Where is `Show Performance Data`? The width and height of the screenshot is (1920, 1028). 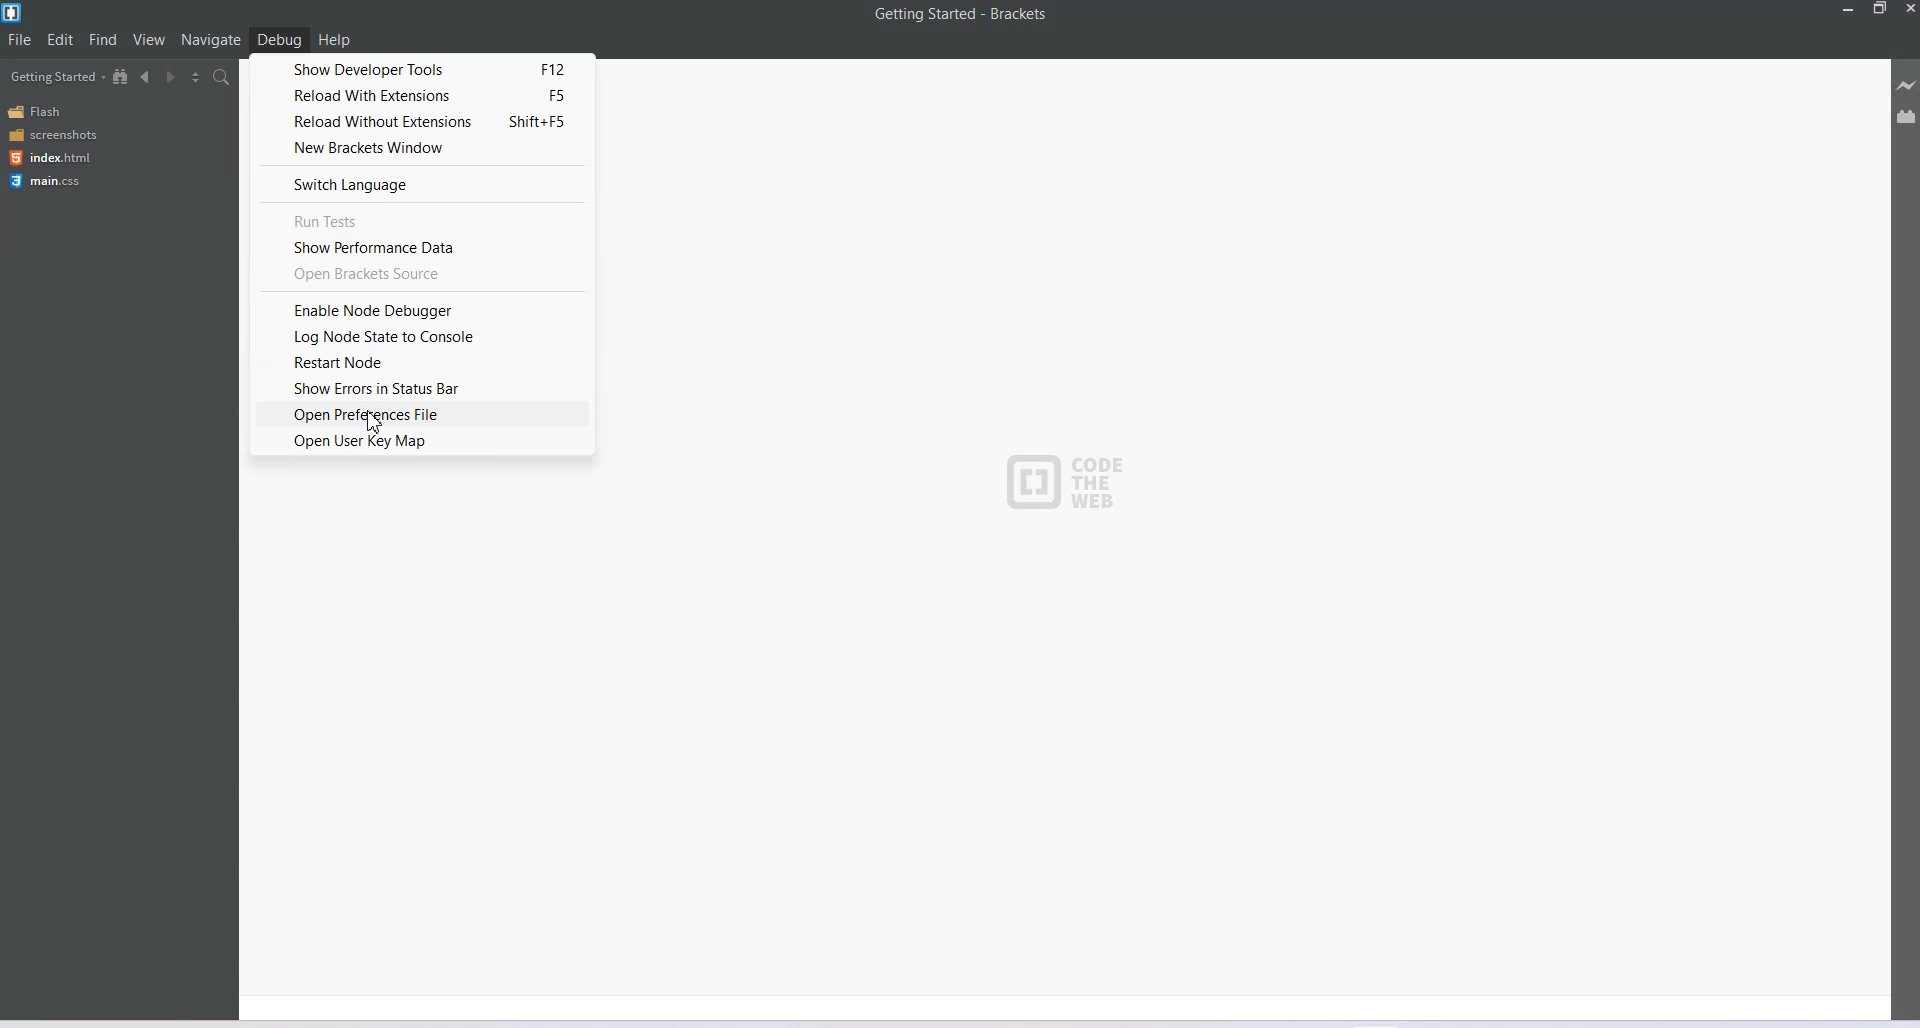 Show Performance Data is located at coordinates (428, 246).